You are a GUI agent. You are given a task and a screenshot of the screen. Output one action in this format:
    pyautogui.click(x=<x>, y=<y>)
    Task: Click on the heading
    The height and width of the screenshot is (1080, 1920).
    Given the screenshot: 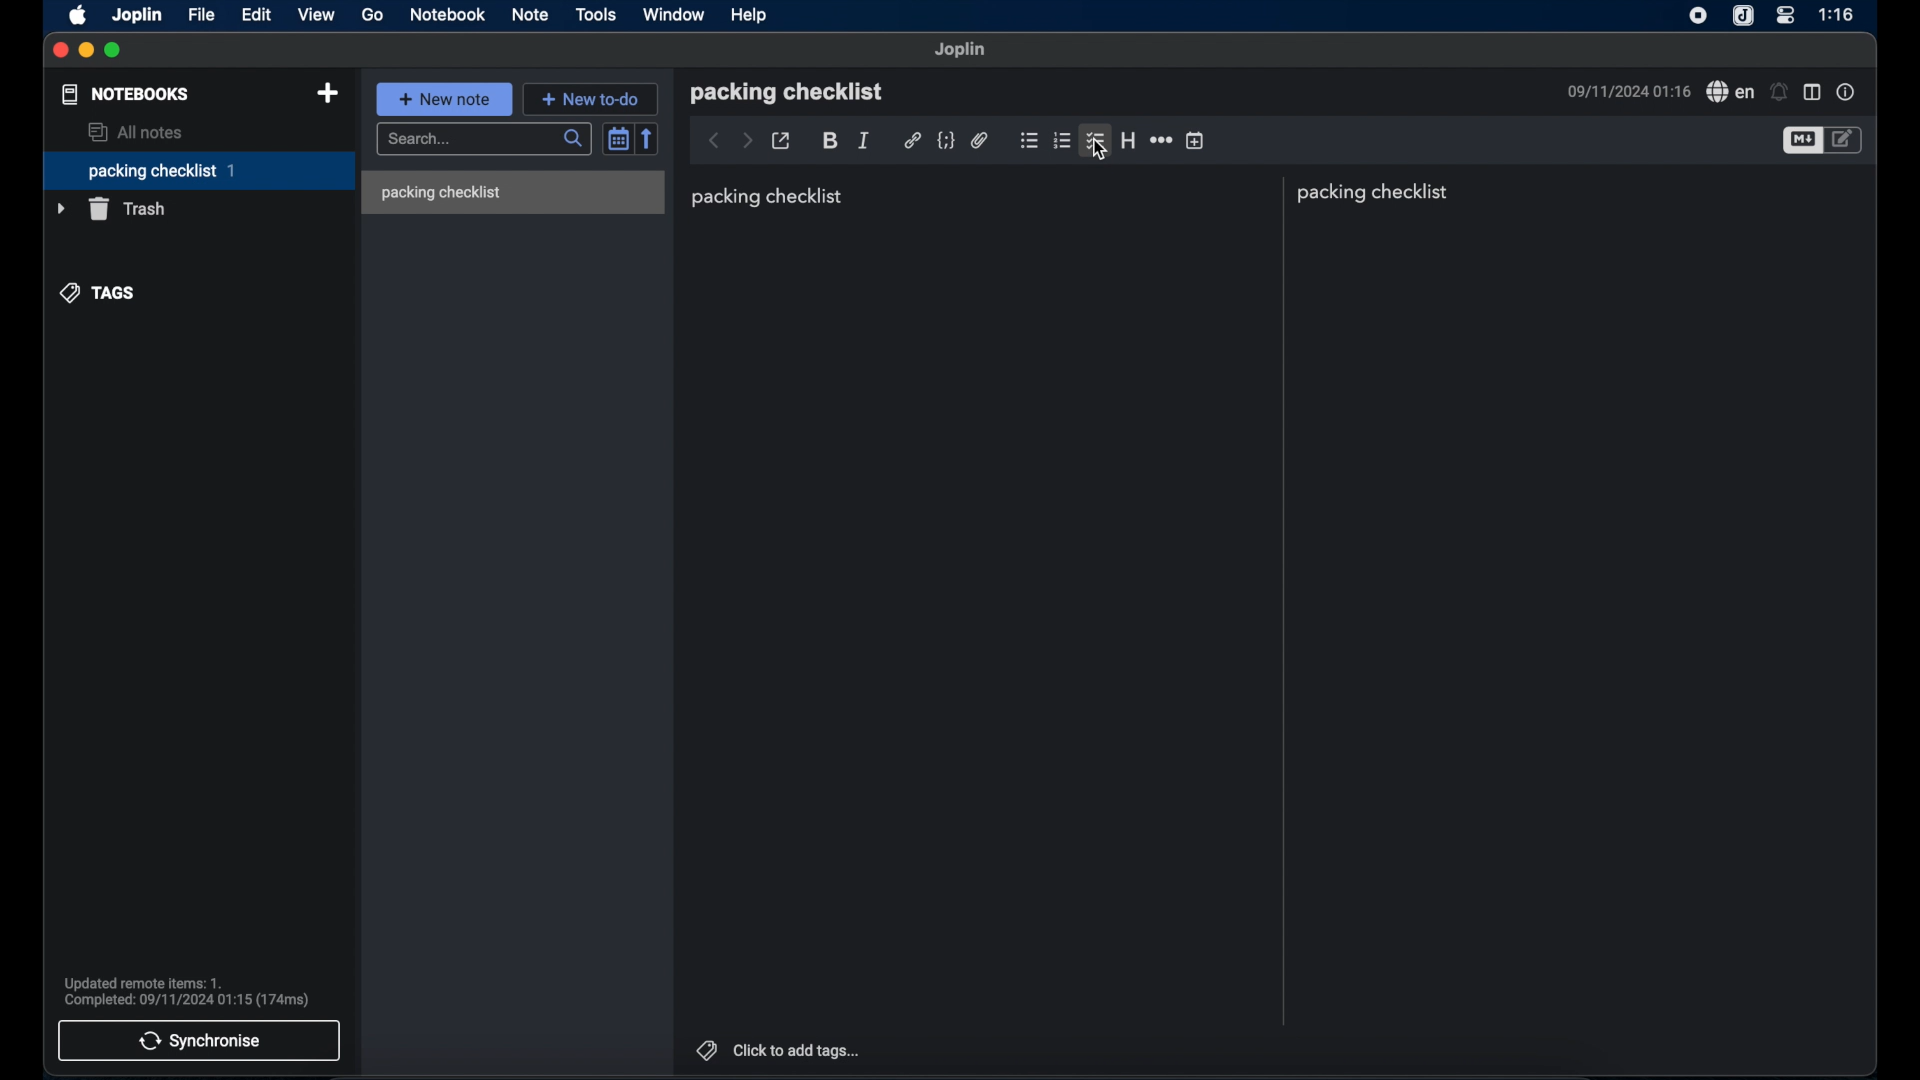 What is the action you would take?
    pyautogui.click(x=1128, y=140)
    